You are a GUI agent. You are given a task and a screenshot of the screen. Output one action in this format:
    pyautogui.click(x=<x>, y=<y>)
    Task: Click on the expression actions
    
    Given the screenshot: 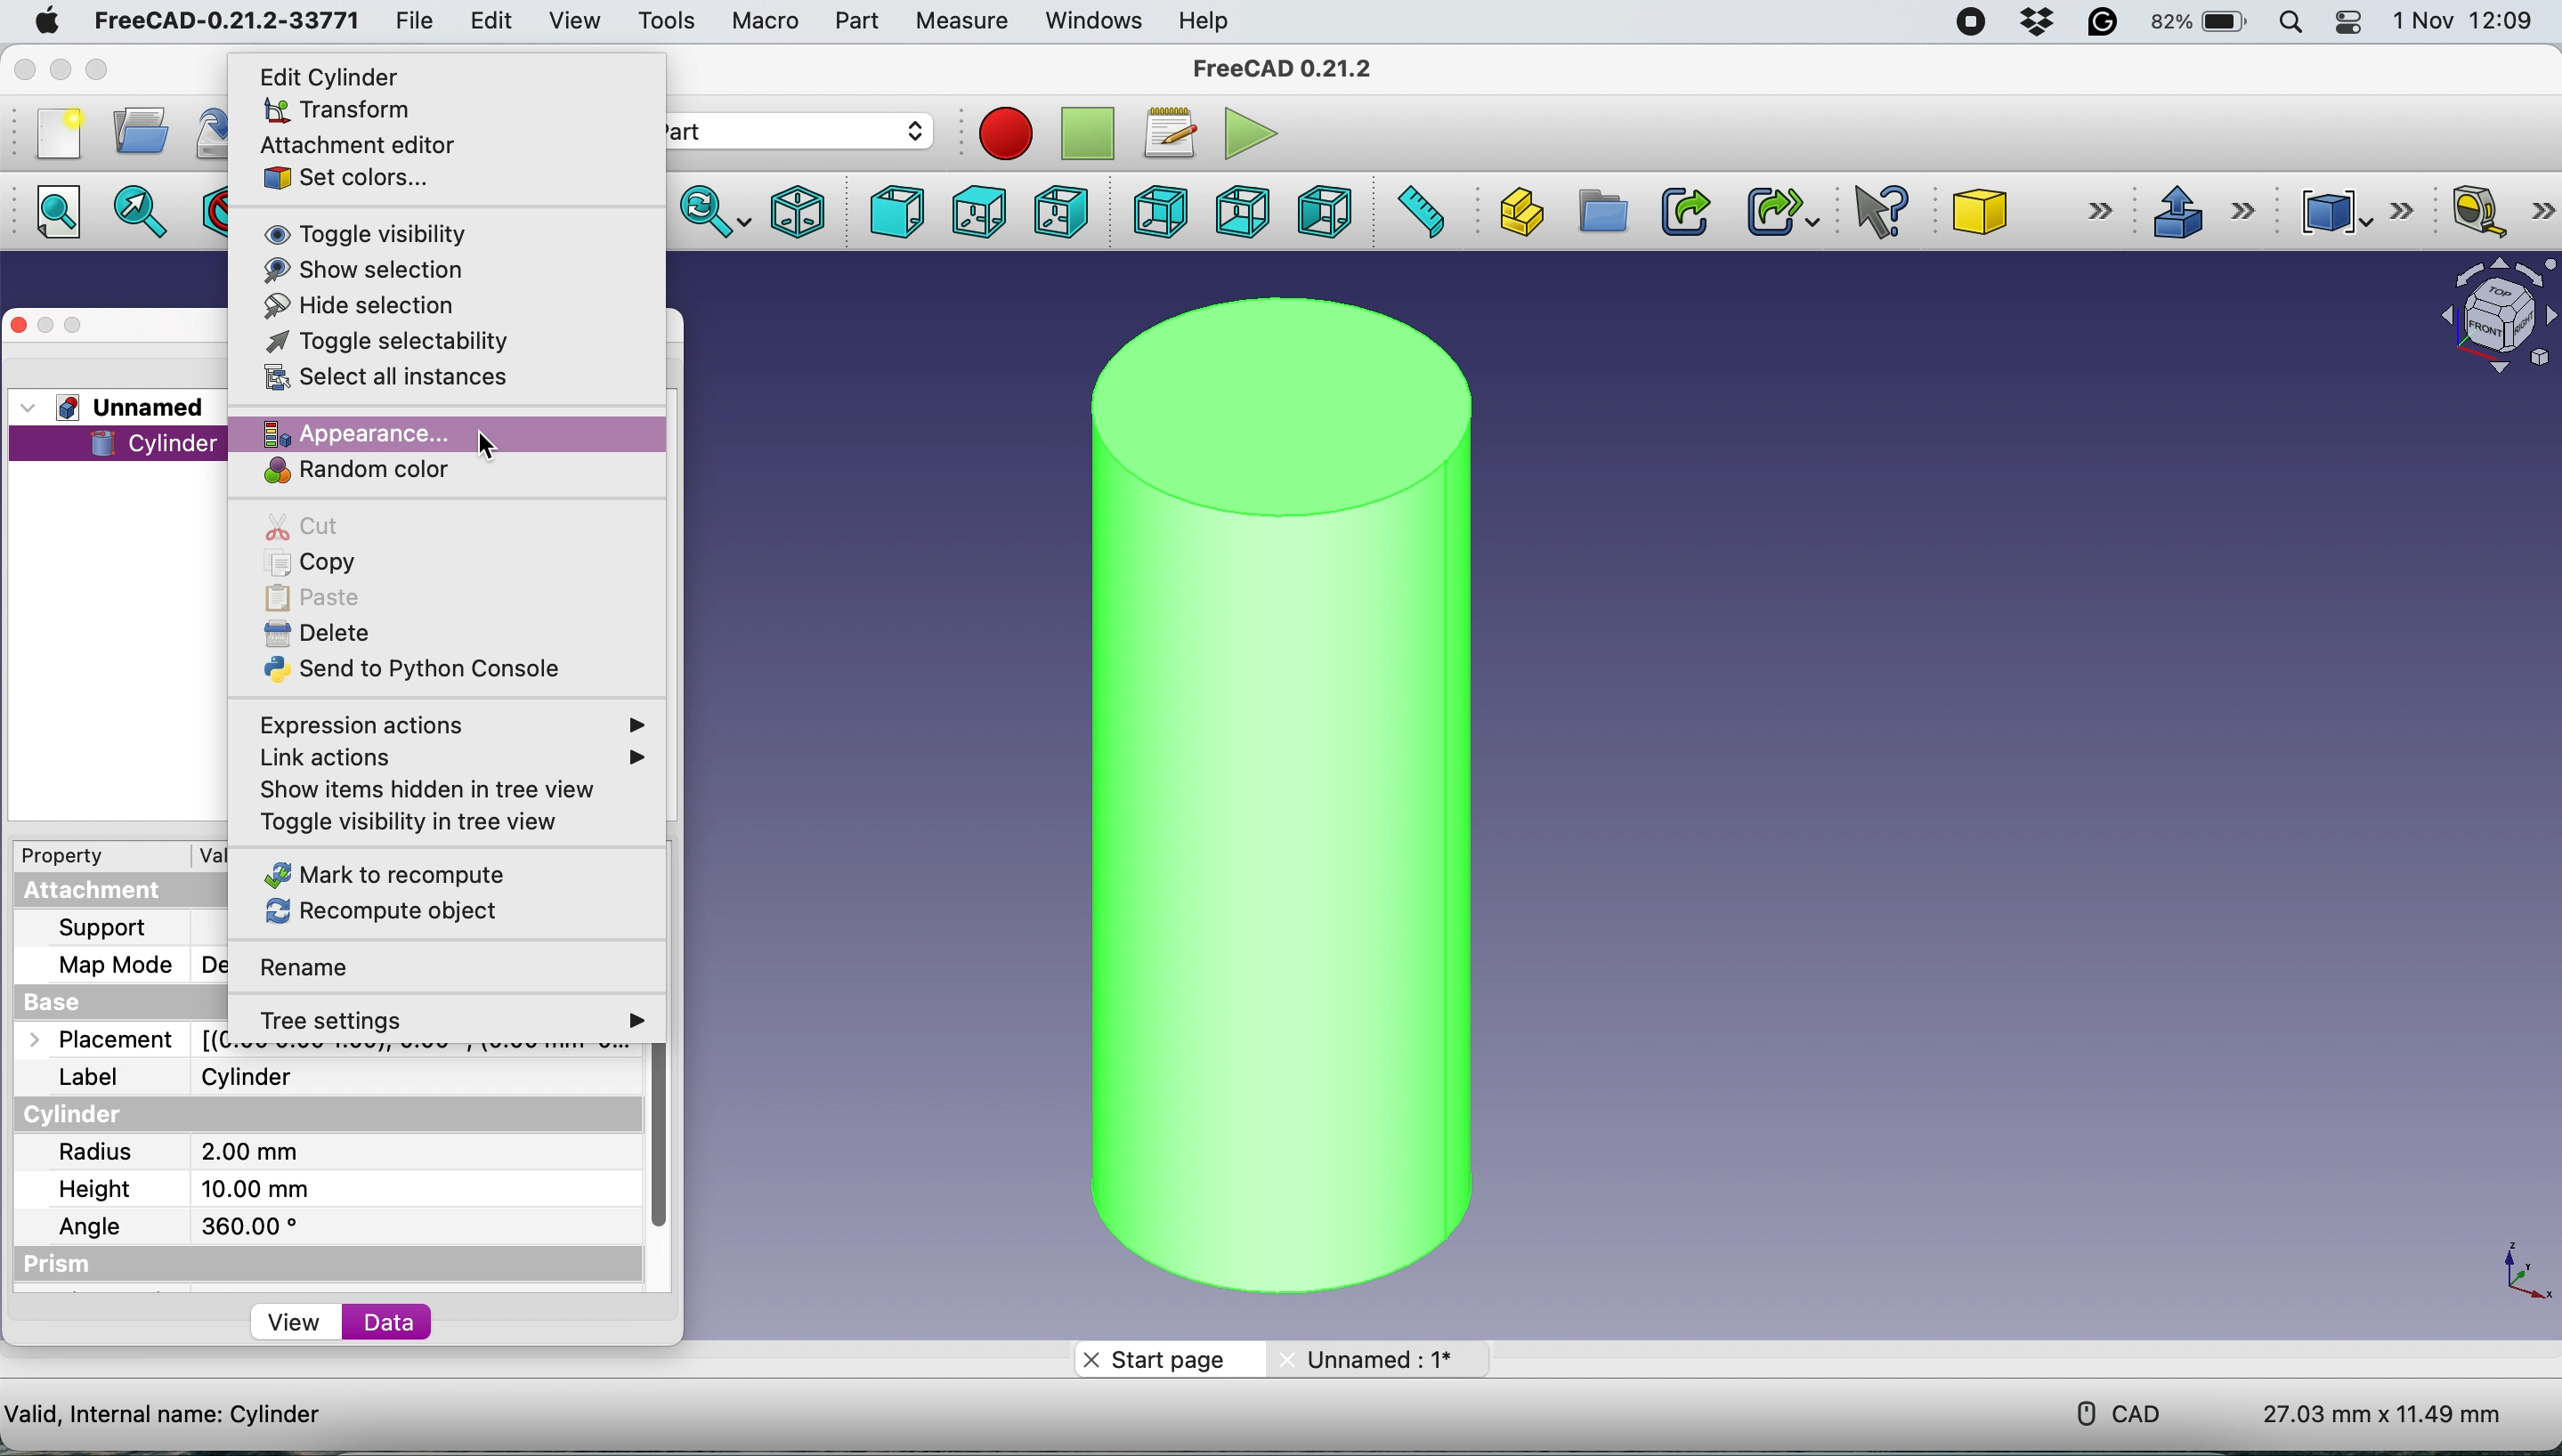 What is the action you would take?
    pyautogui.click(x=455, y=726)
    